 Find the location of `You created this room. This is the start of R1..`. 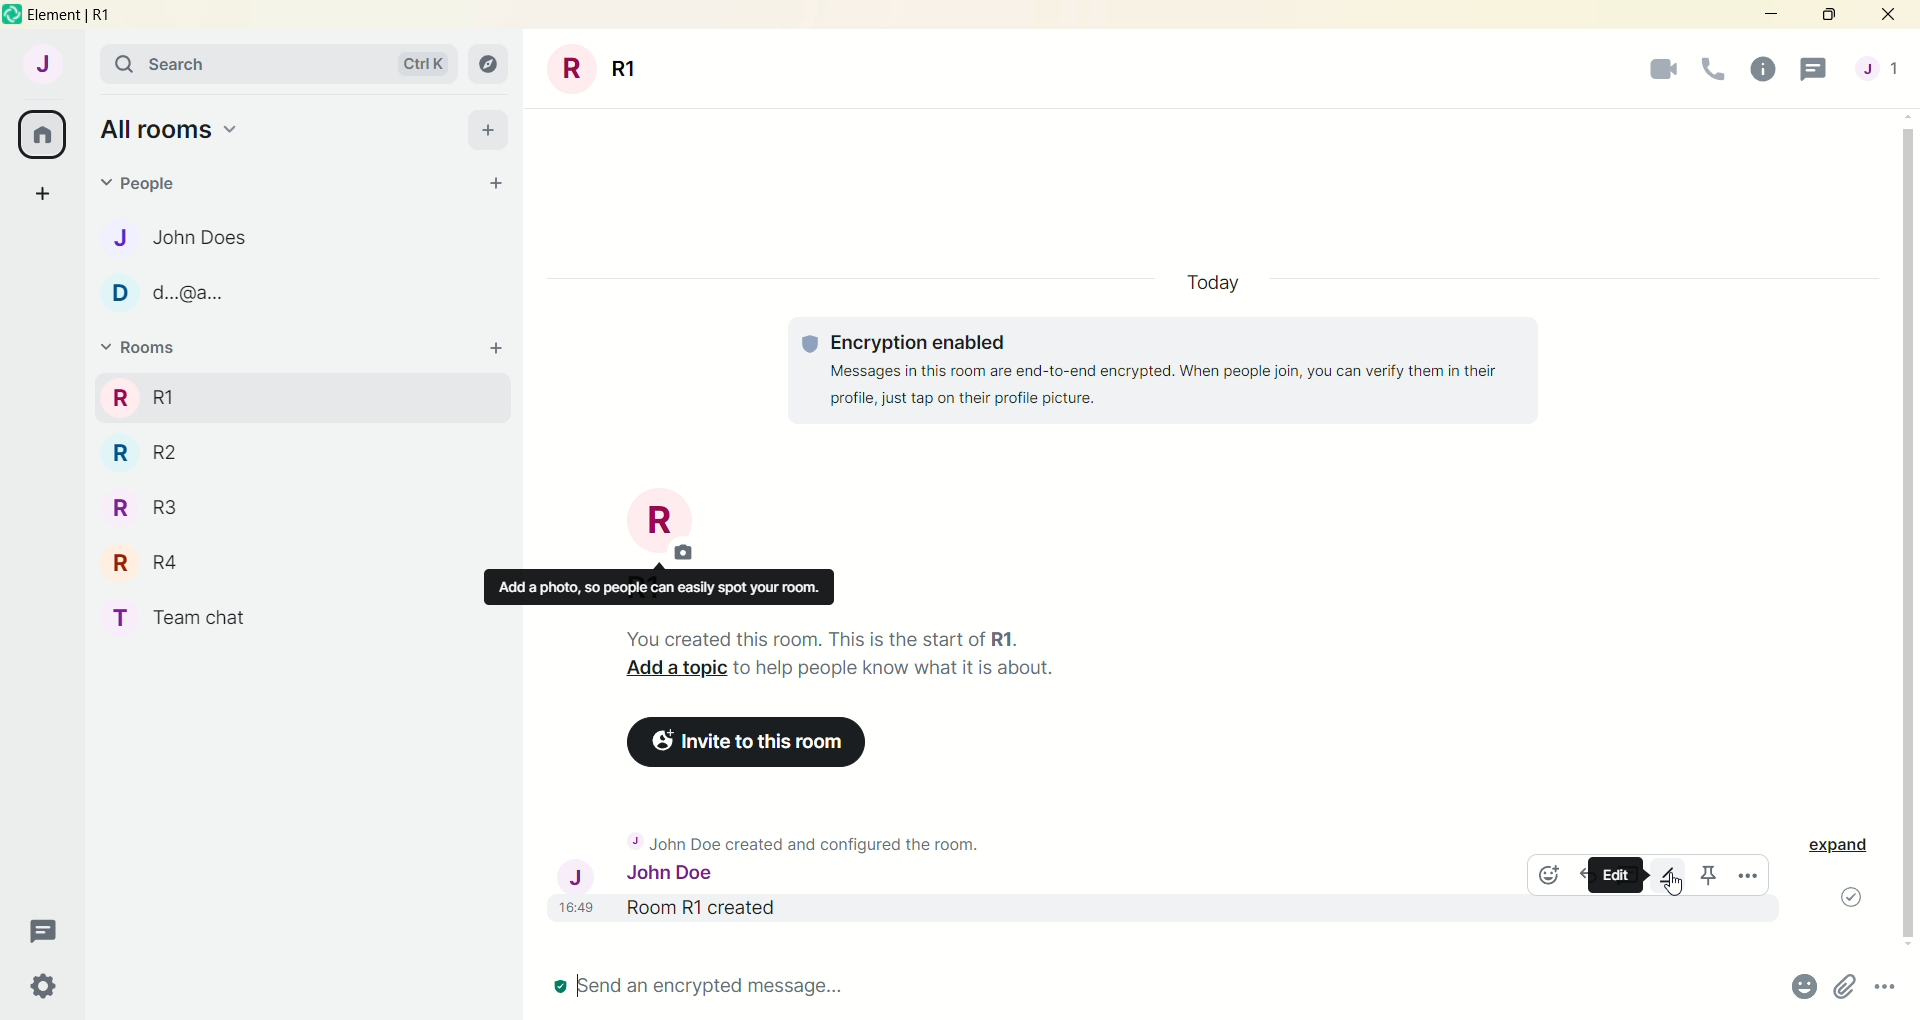

You created this room. This is the start of R1.. is located at coordinates (830, 639).